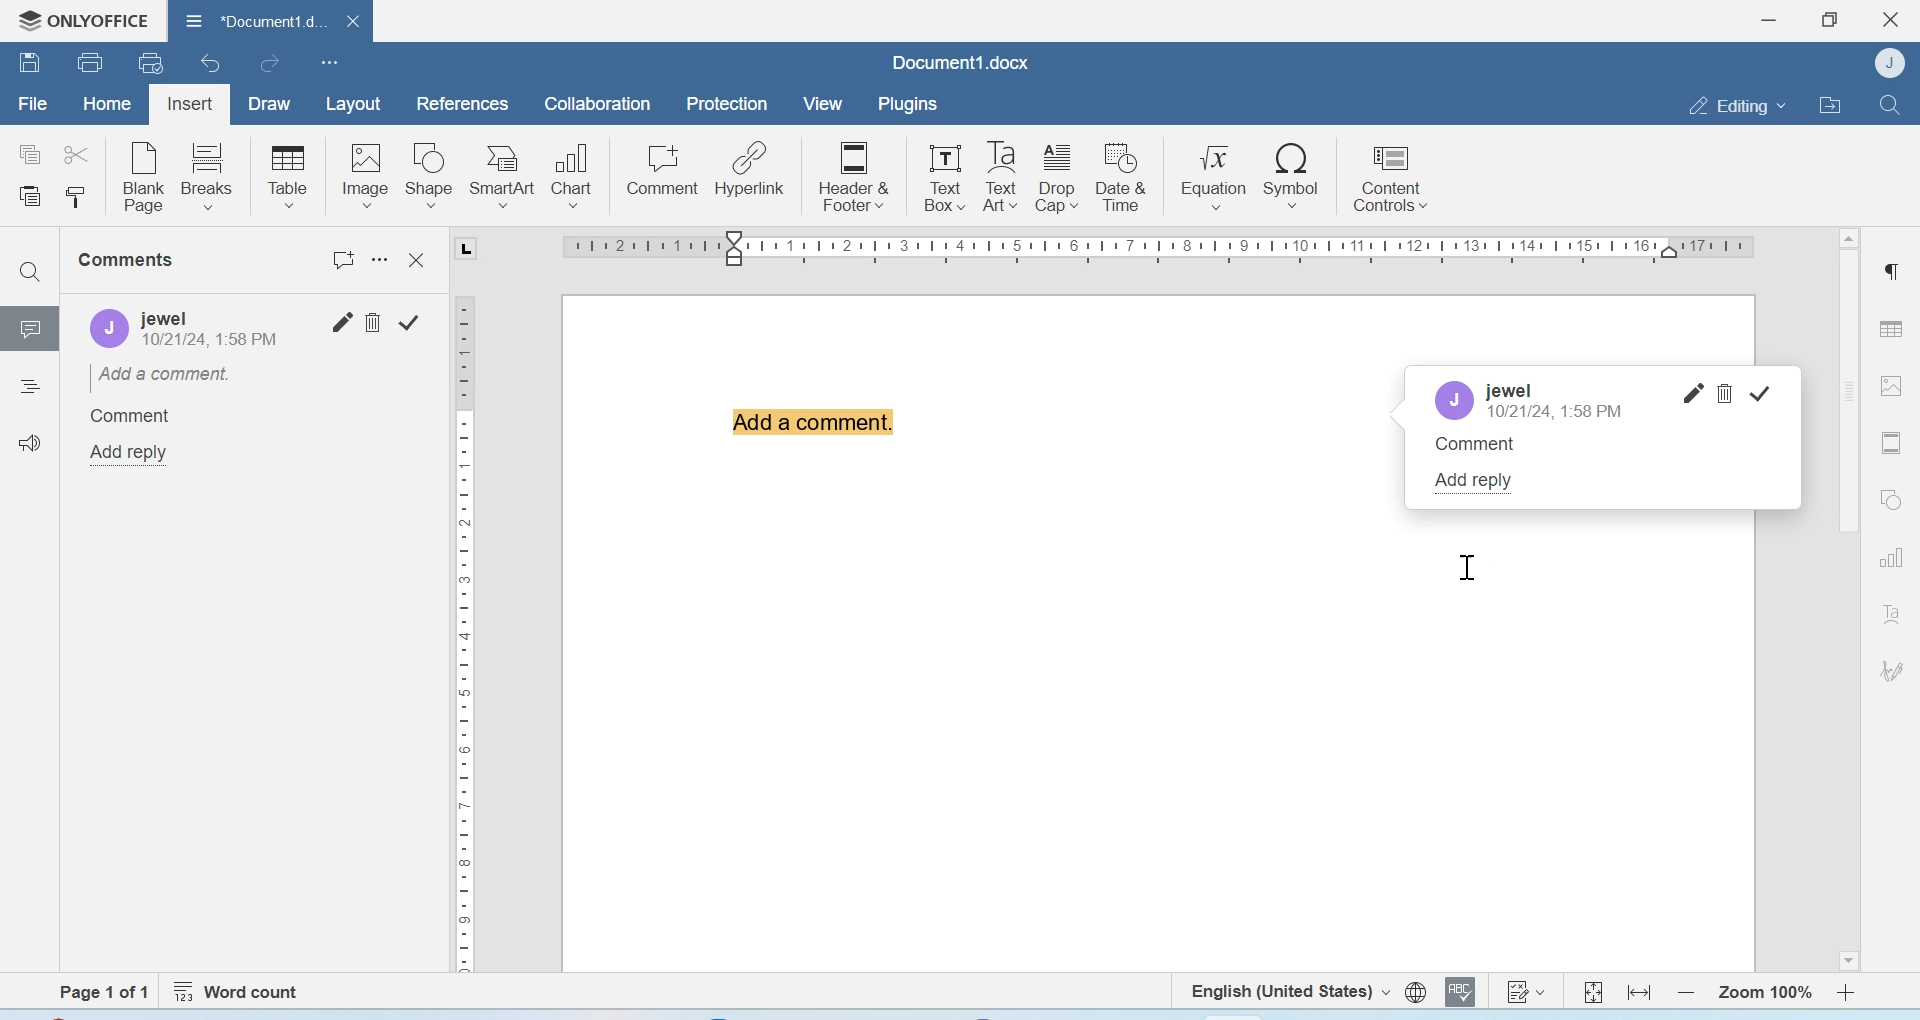  Describe the element at coordinates (131, 453) in the screenshot. I see `Add reply` at that location.